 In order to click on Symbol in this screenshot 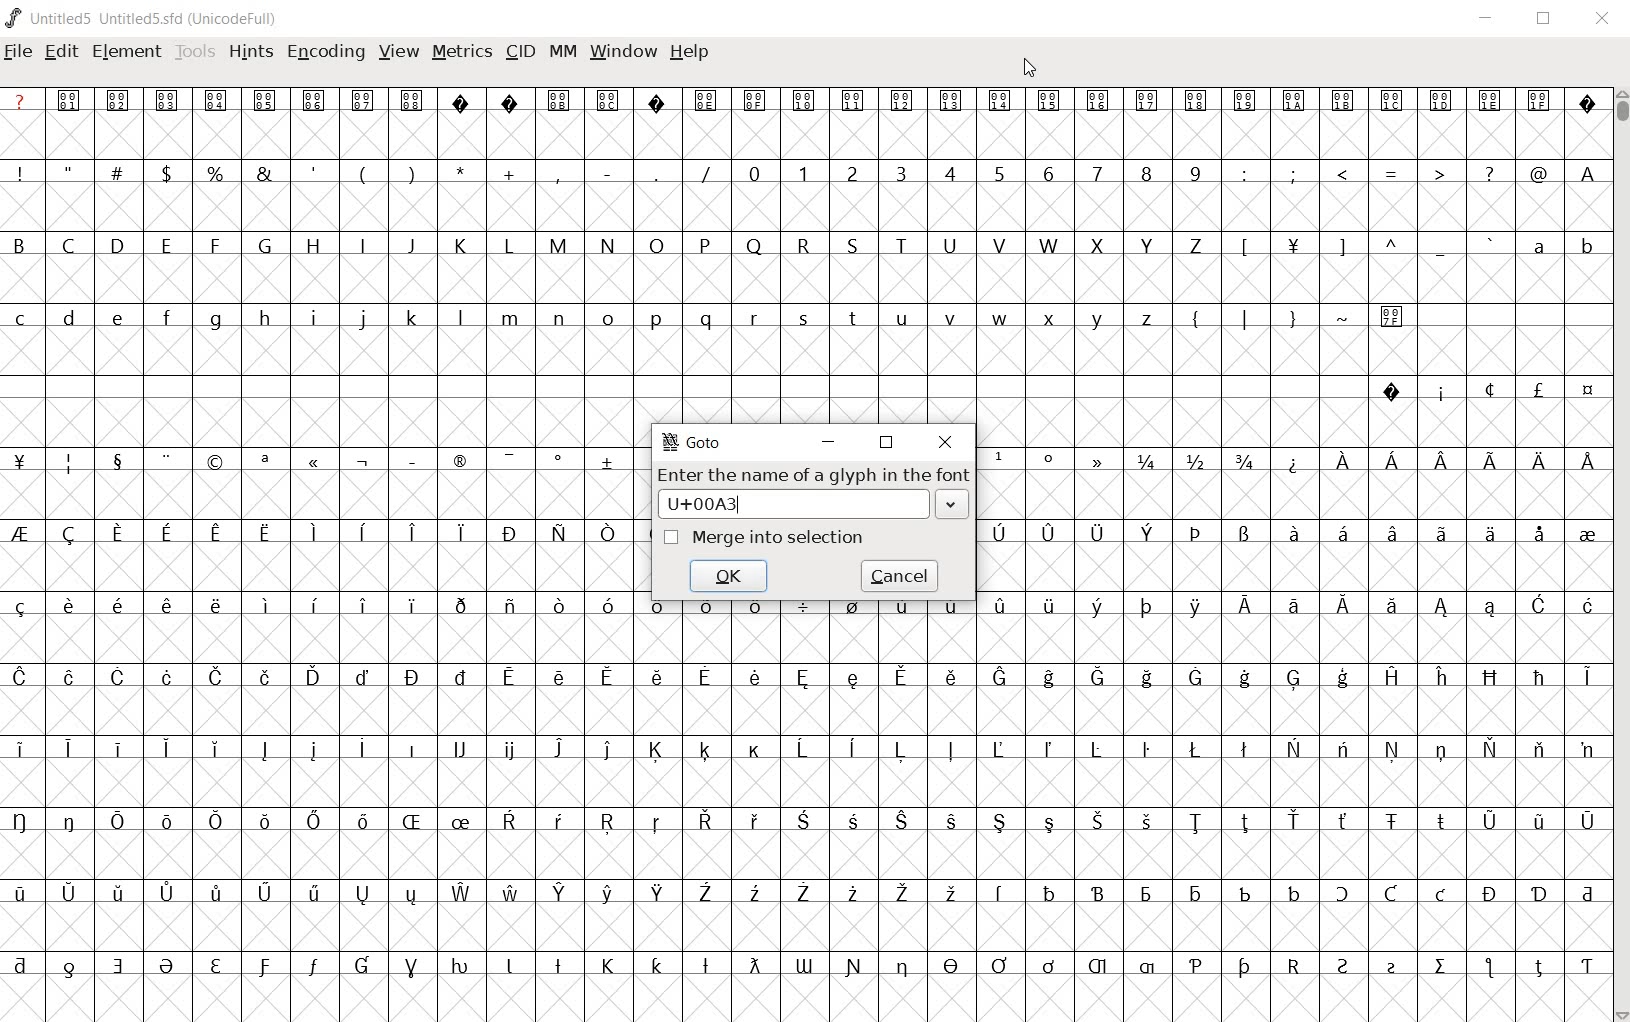, I will do `click(120, 101)`.